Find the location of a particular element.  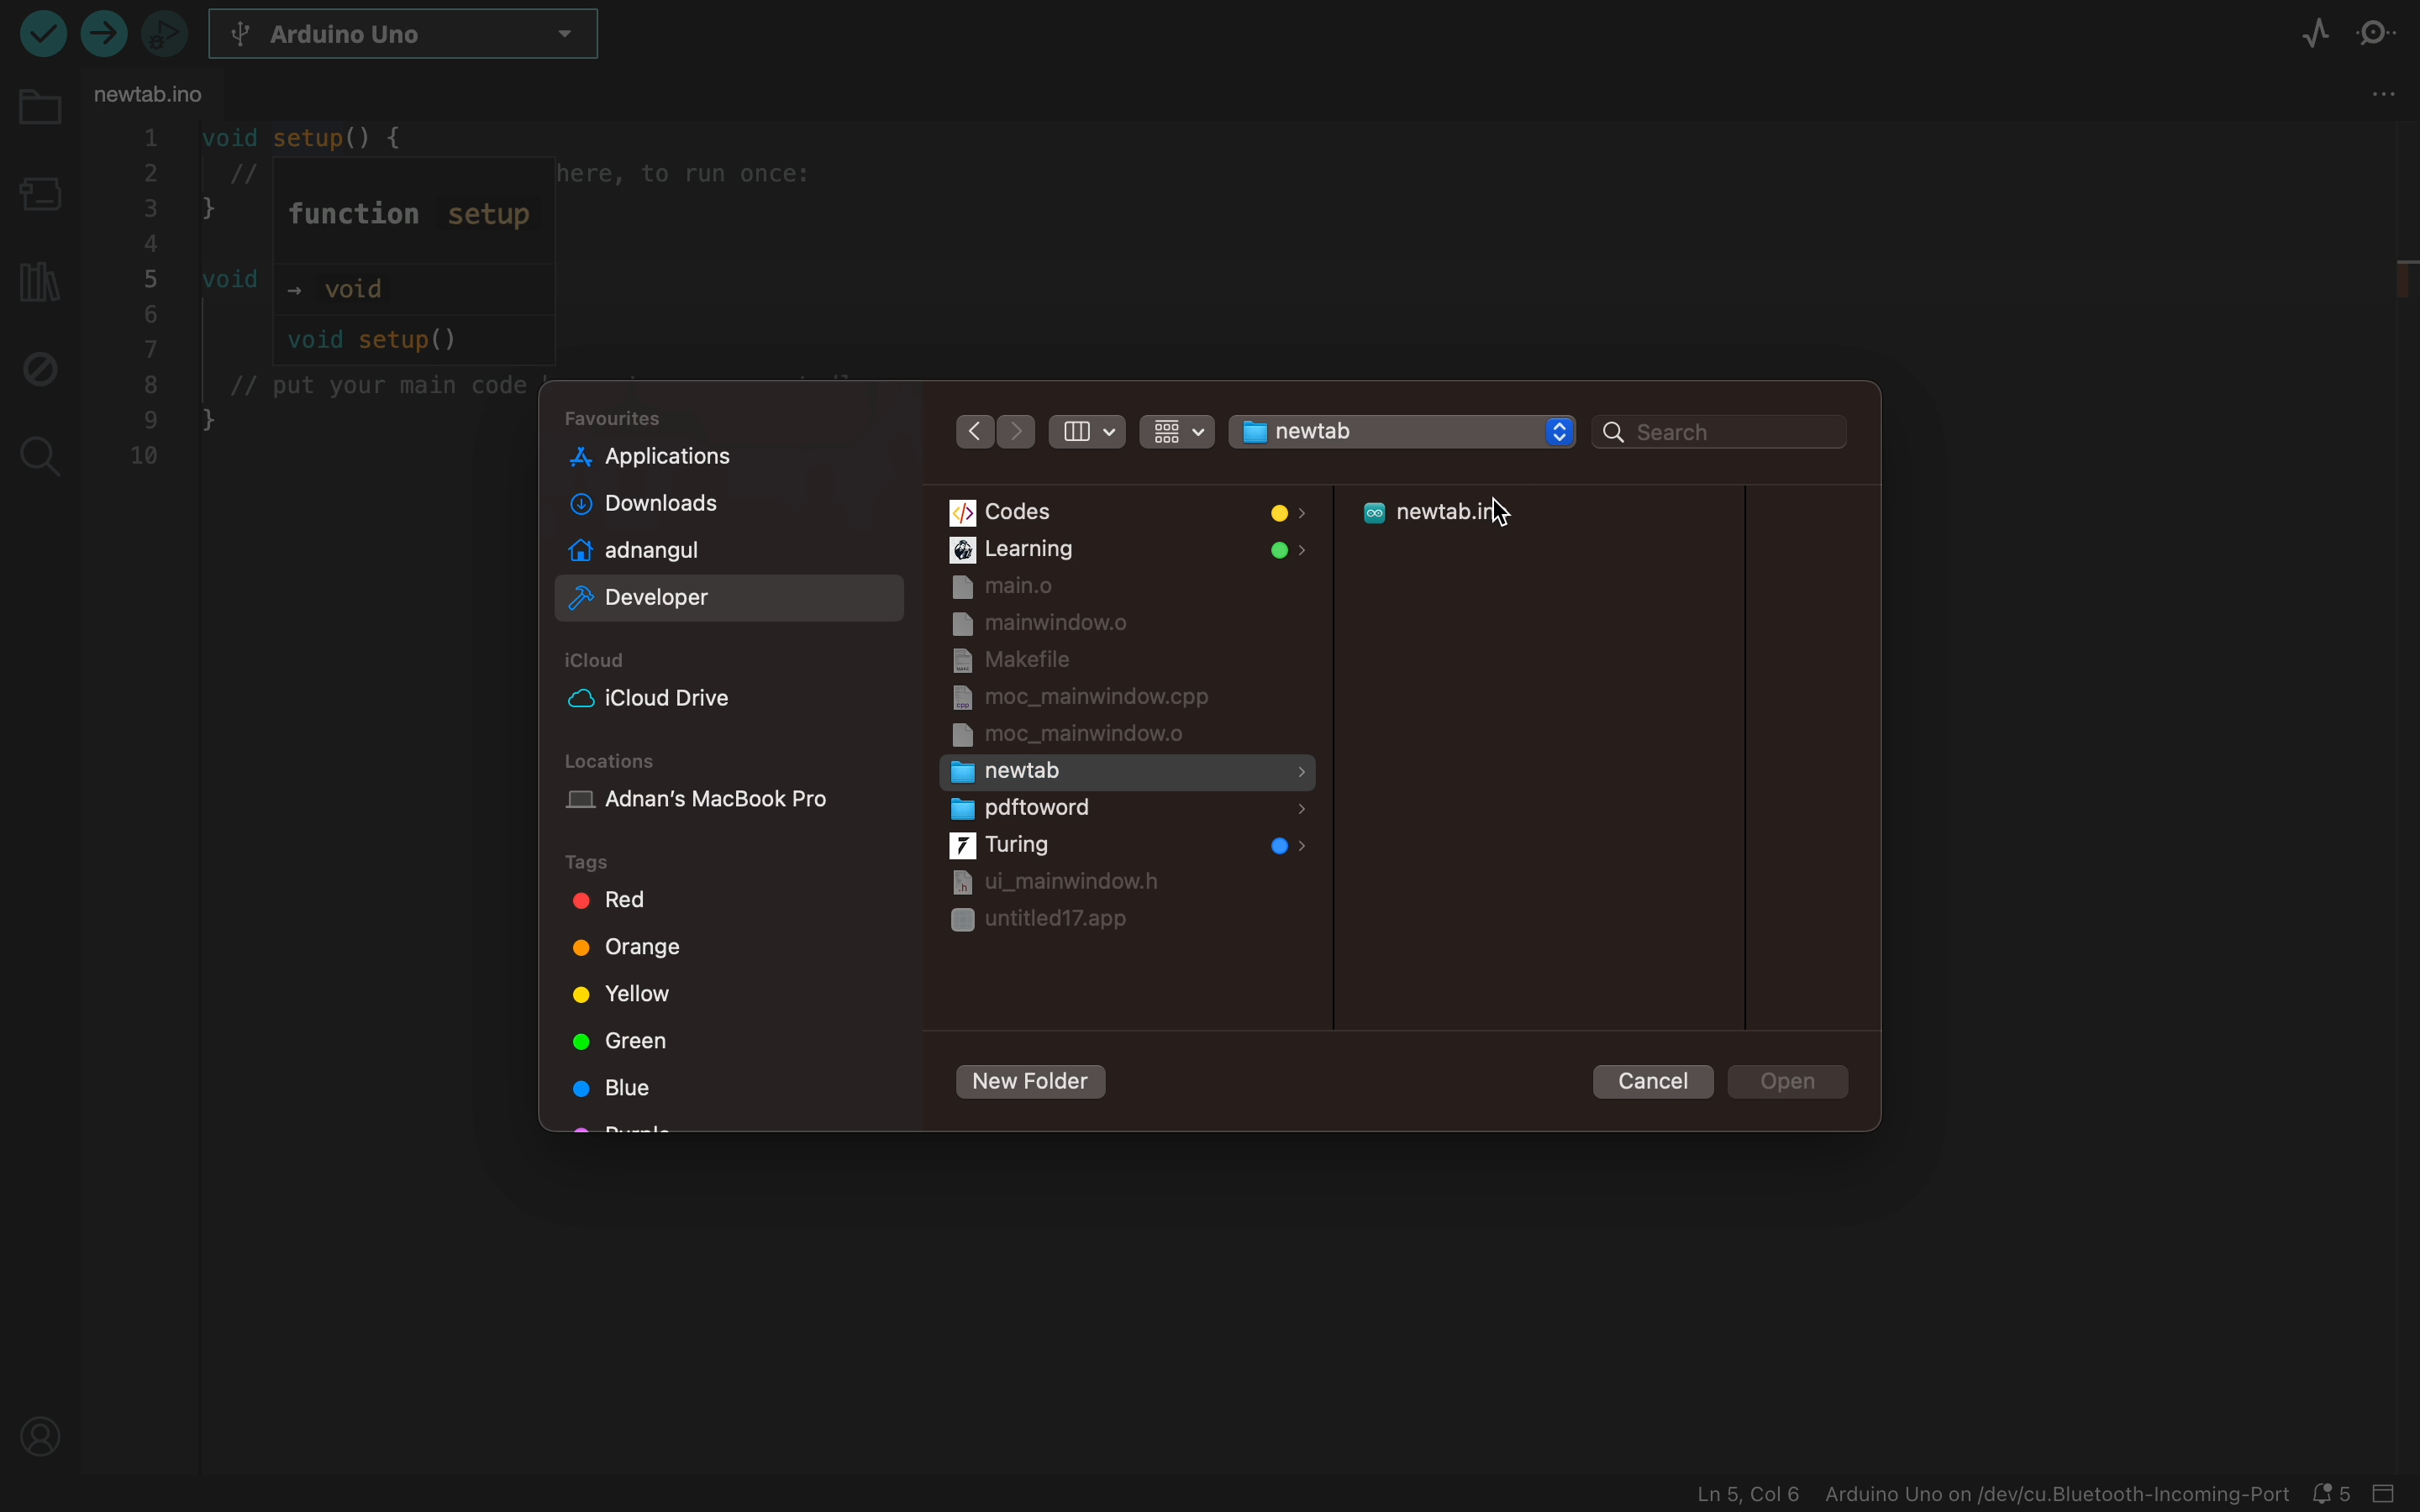

row filter is located at coordinates (1174, 428).